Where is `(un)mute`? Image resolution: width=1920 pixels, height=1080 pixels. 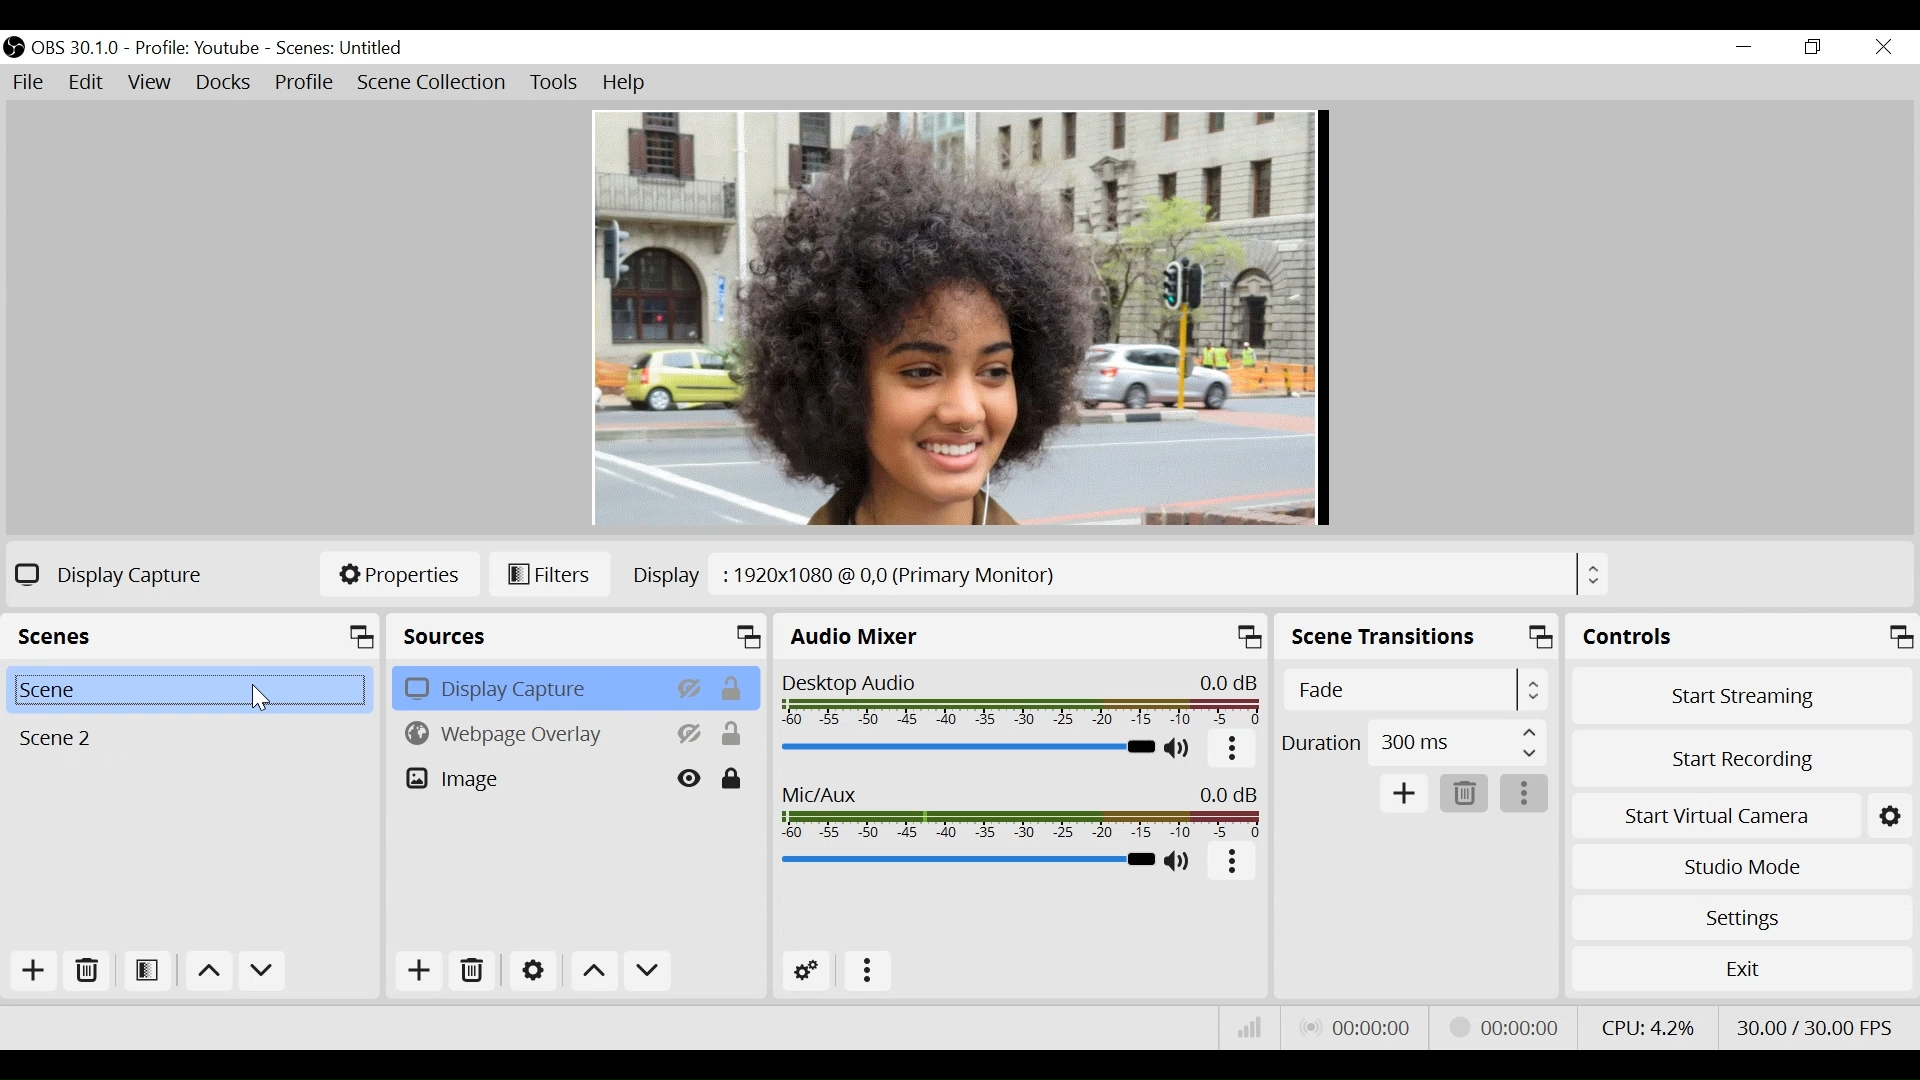 (un)mute is located at coordinates (1180, 750).